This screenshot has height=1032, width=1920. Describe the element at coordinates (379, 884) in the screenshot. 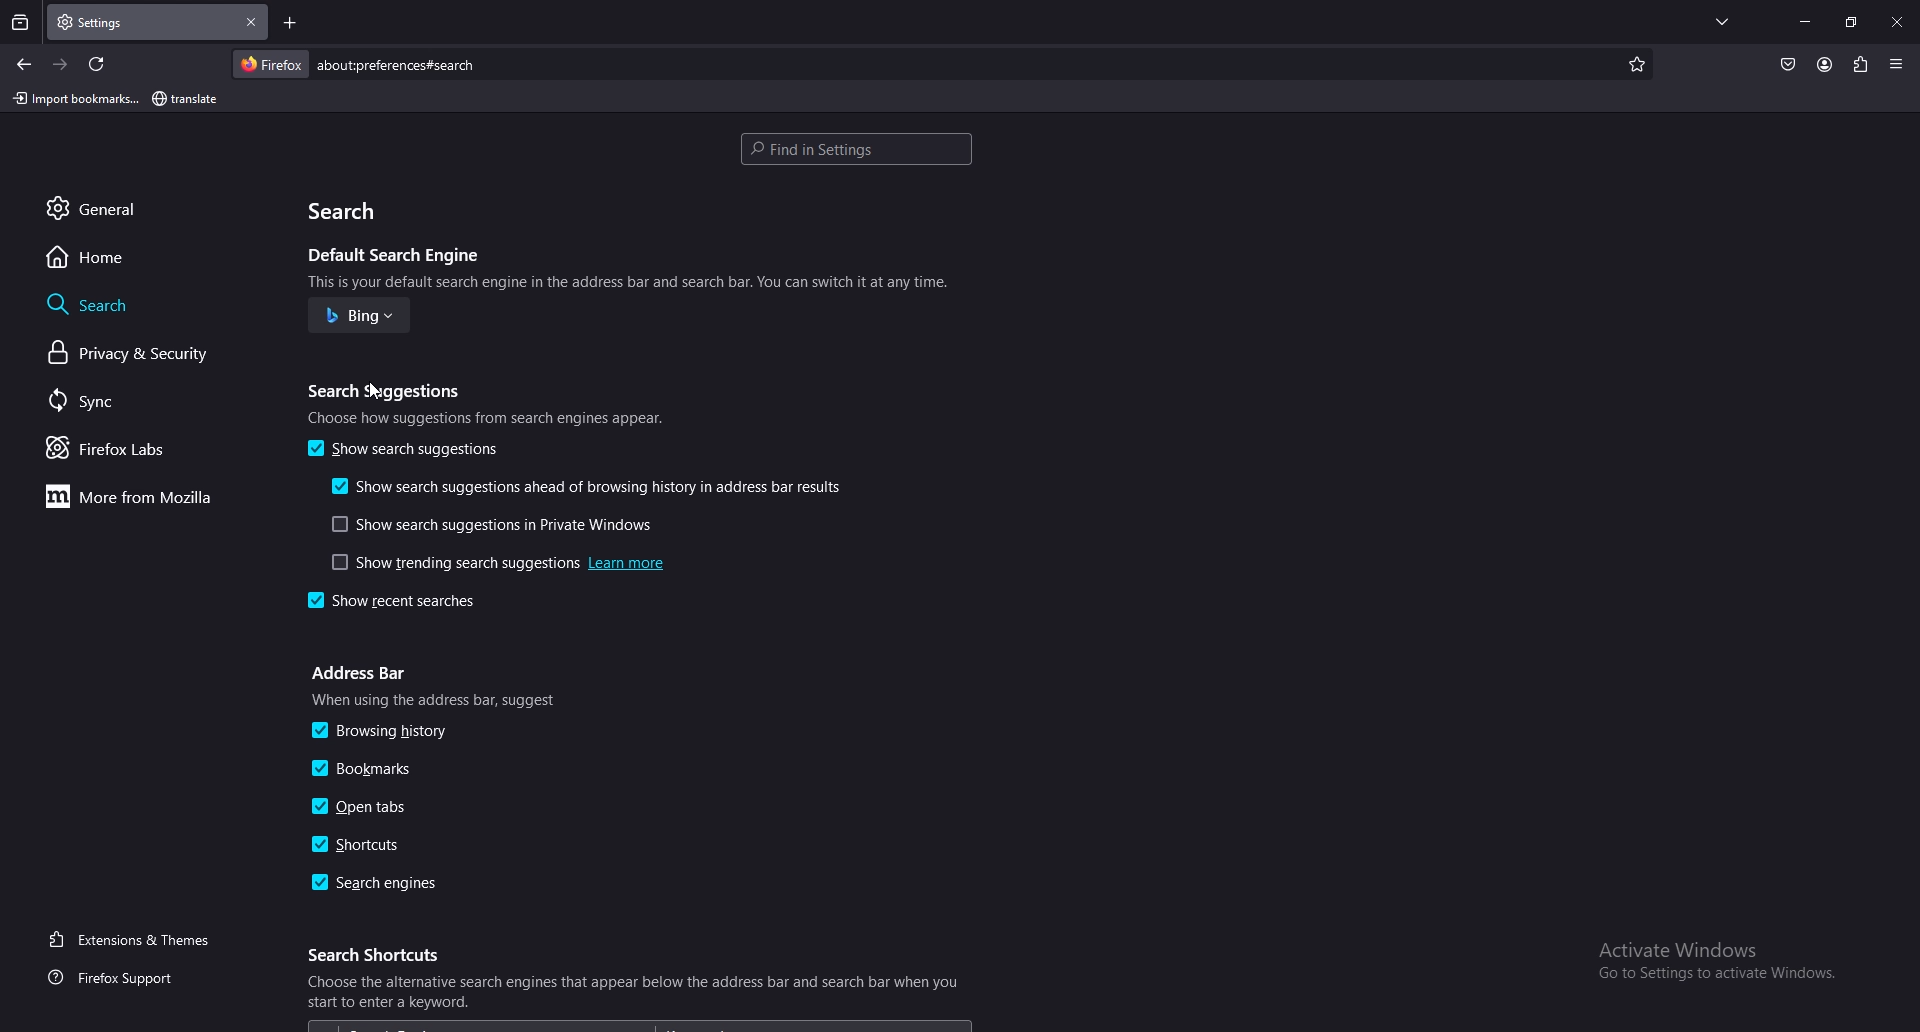

I see `search engines` at that location.